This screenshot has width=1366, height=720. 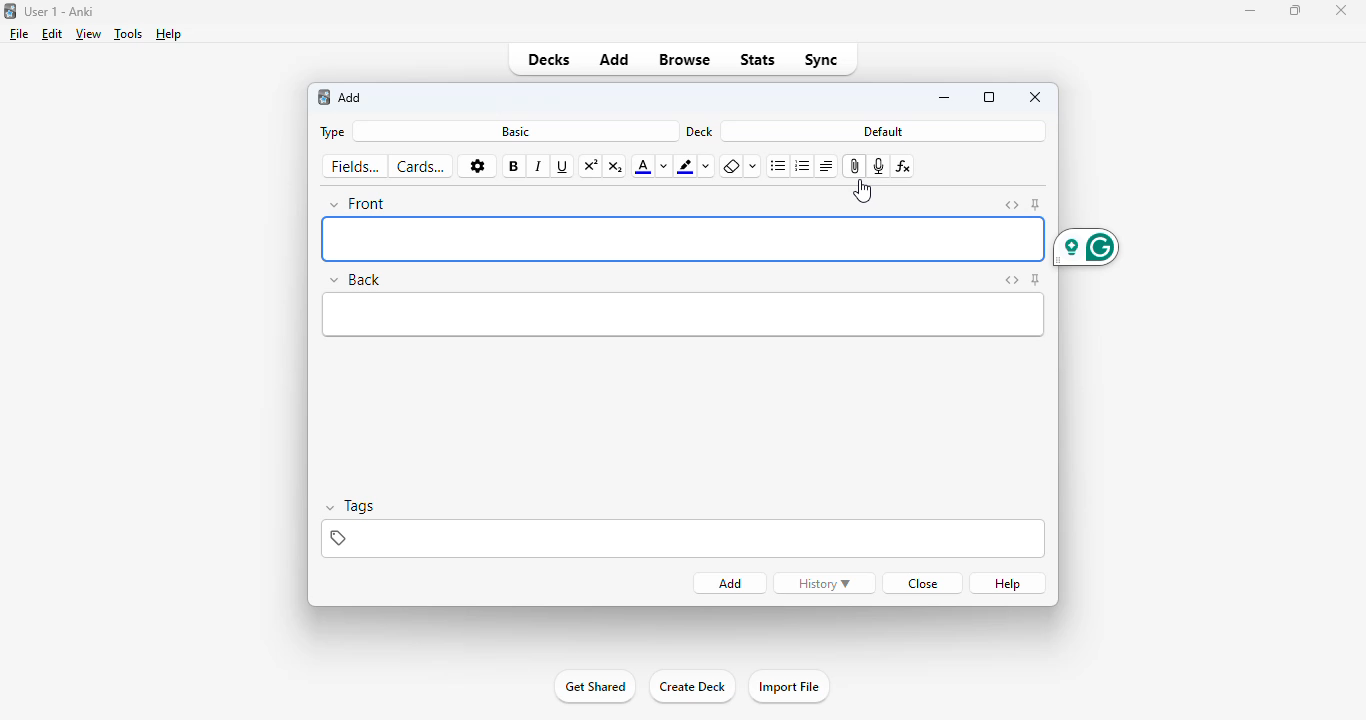 What do you see at coordinates (707, 167) in the screenshot?
I see `change color` at bounding box center [707, 167].